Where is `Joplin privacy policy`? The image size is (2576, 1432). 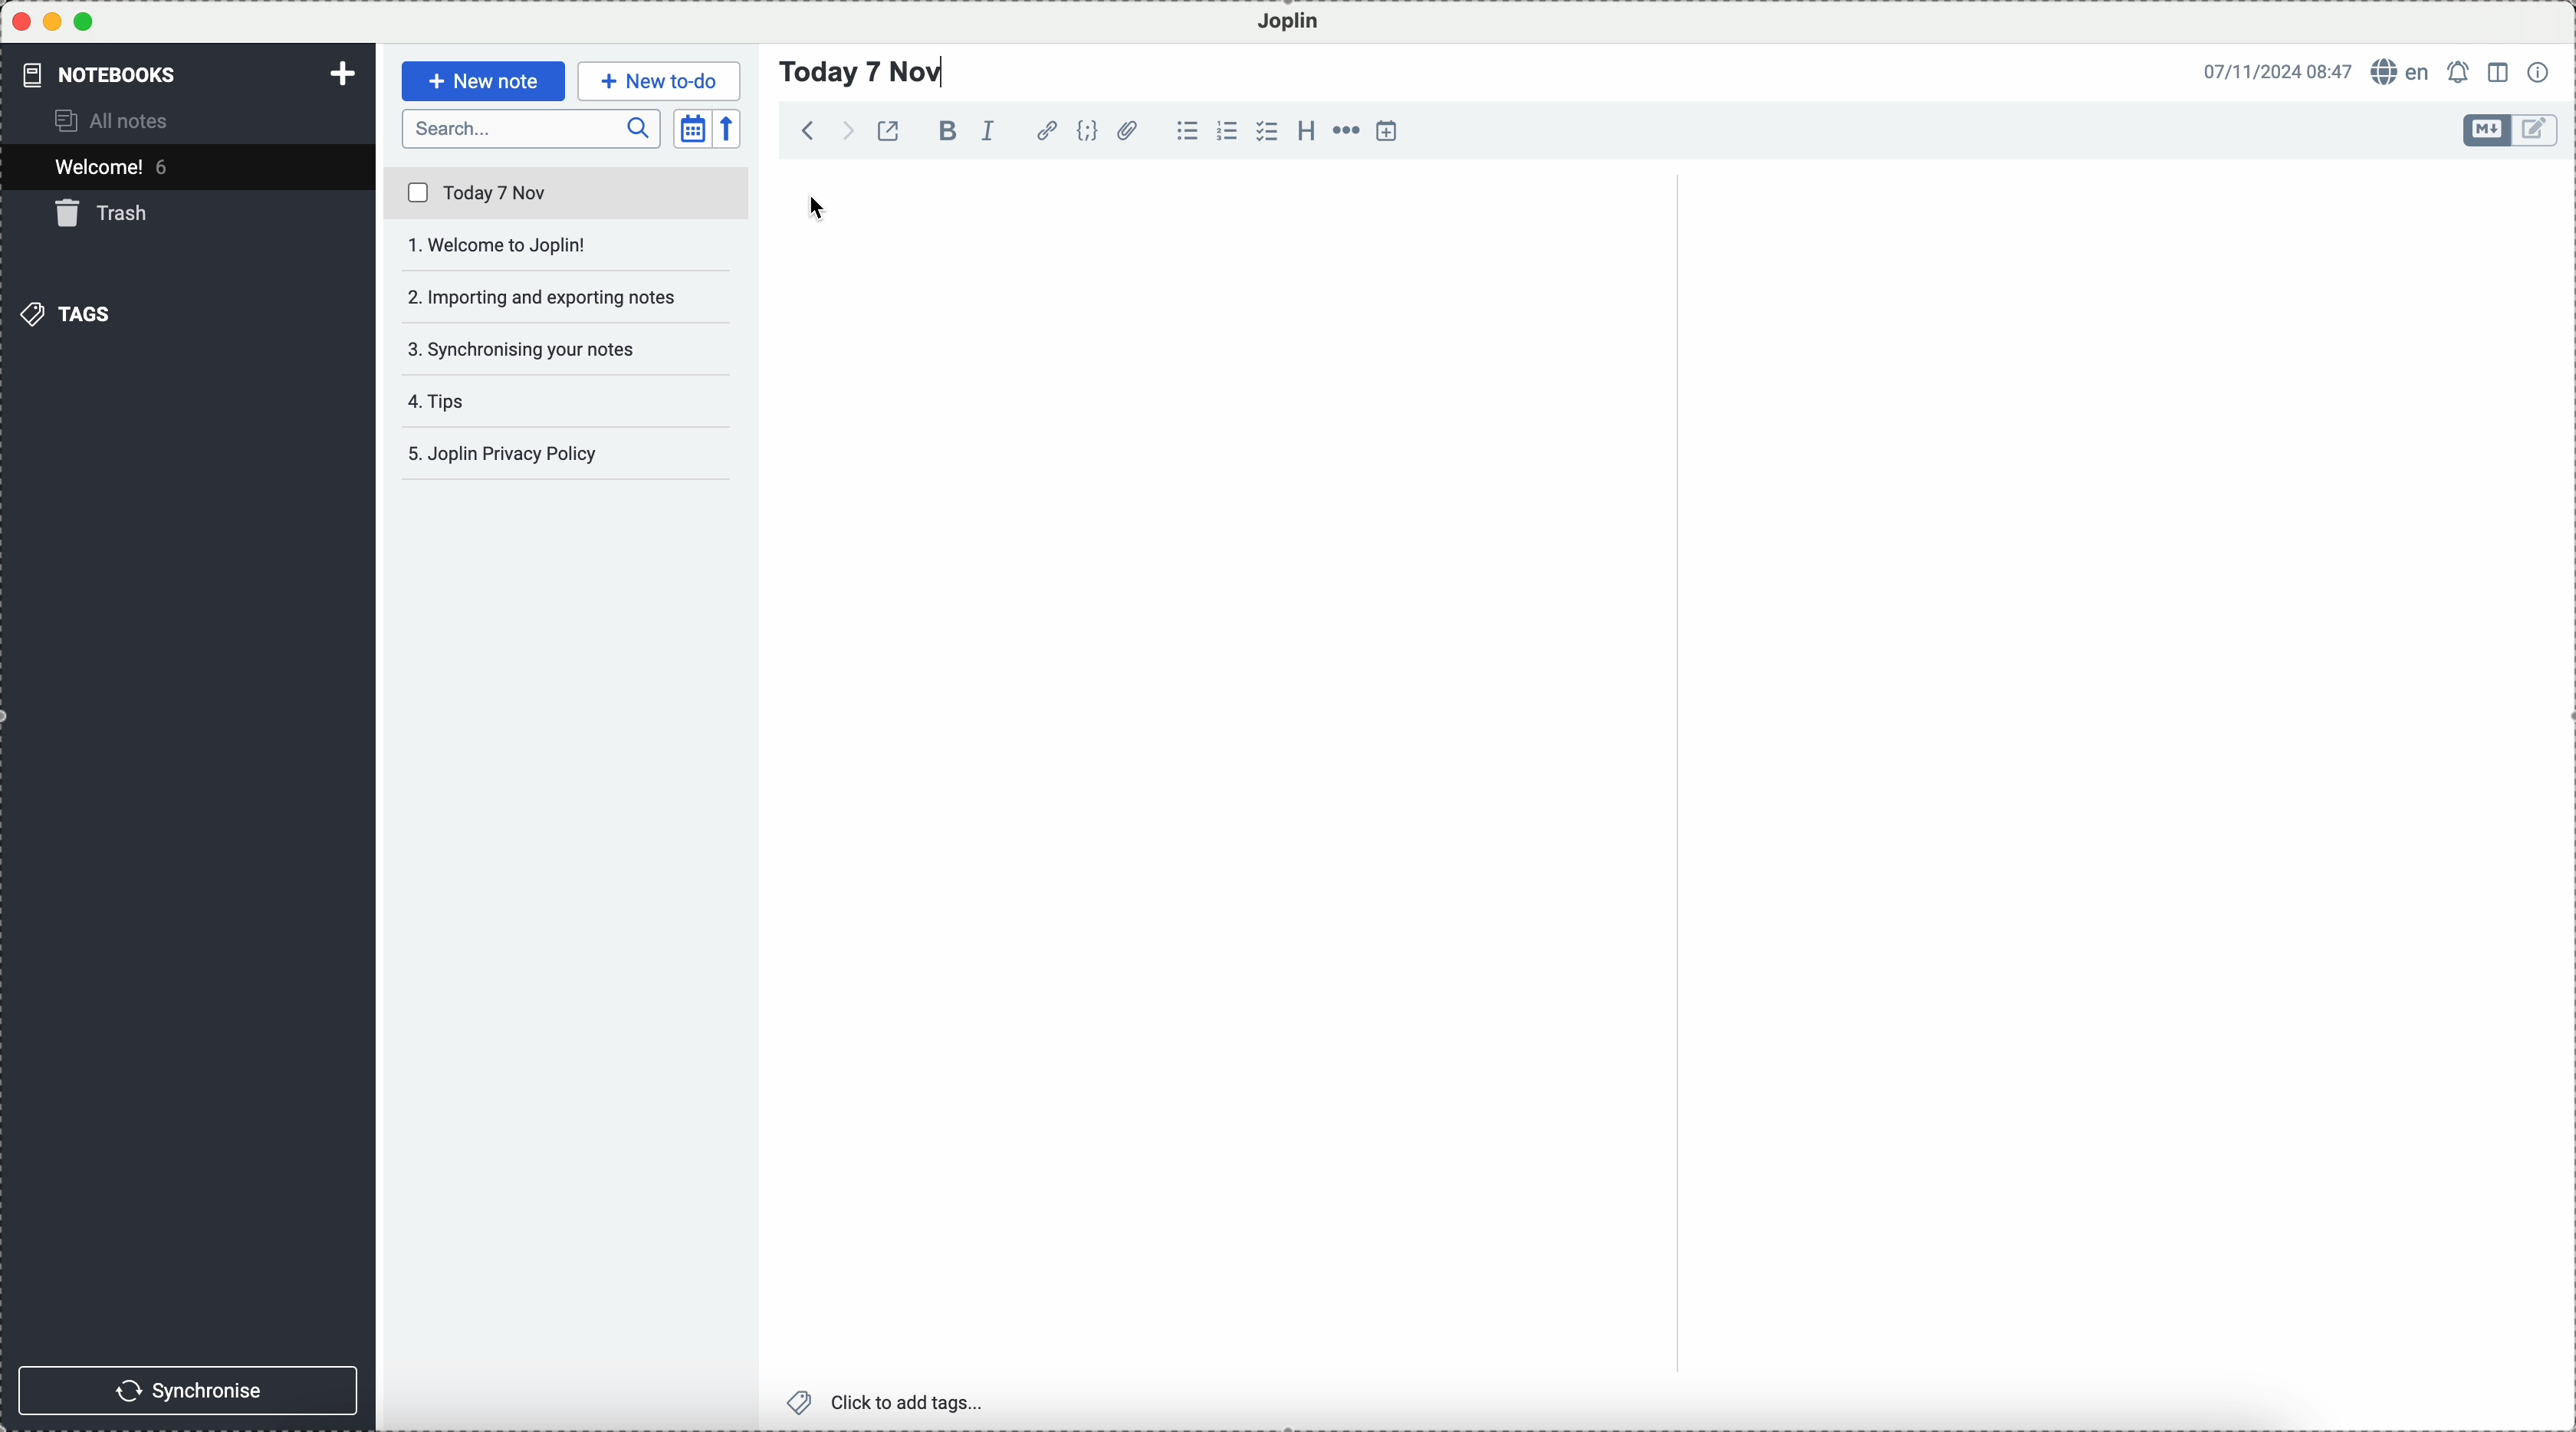 Joplin privacy policy is located at coordinates (558, 453).